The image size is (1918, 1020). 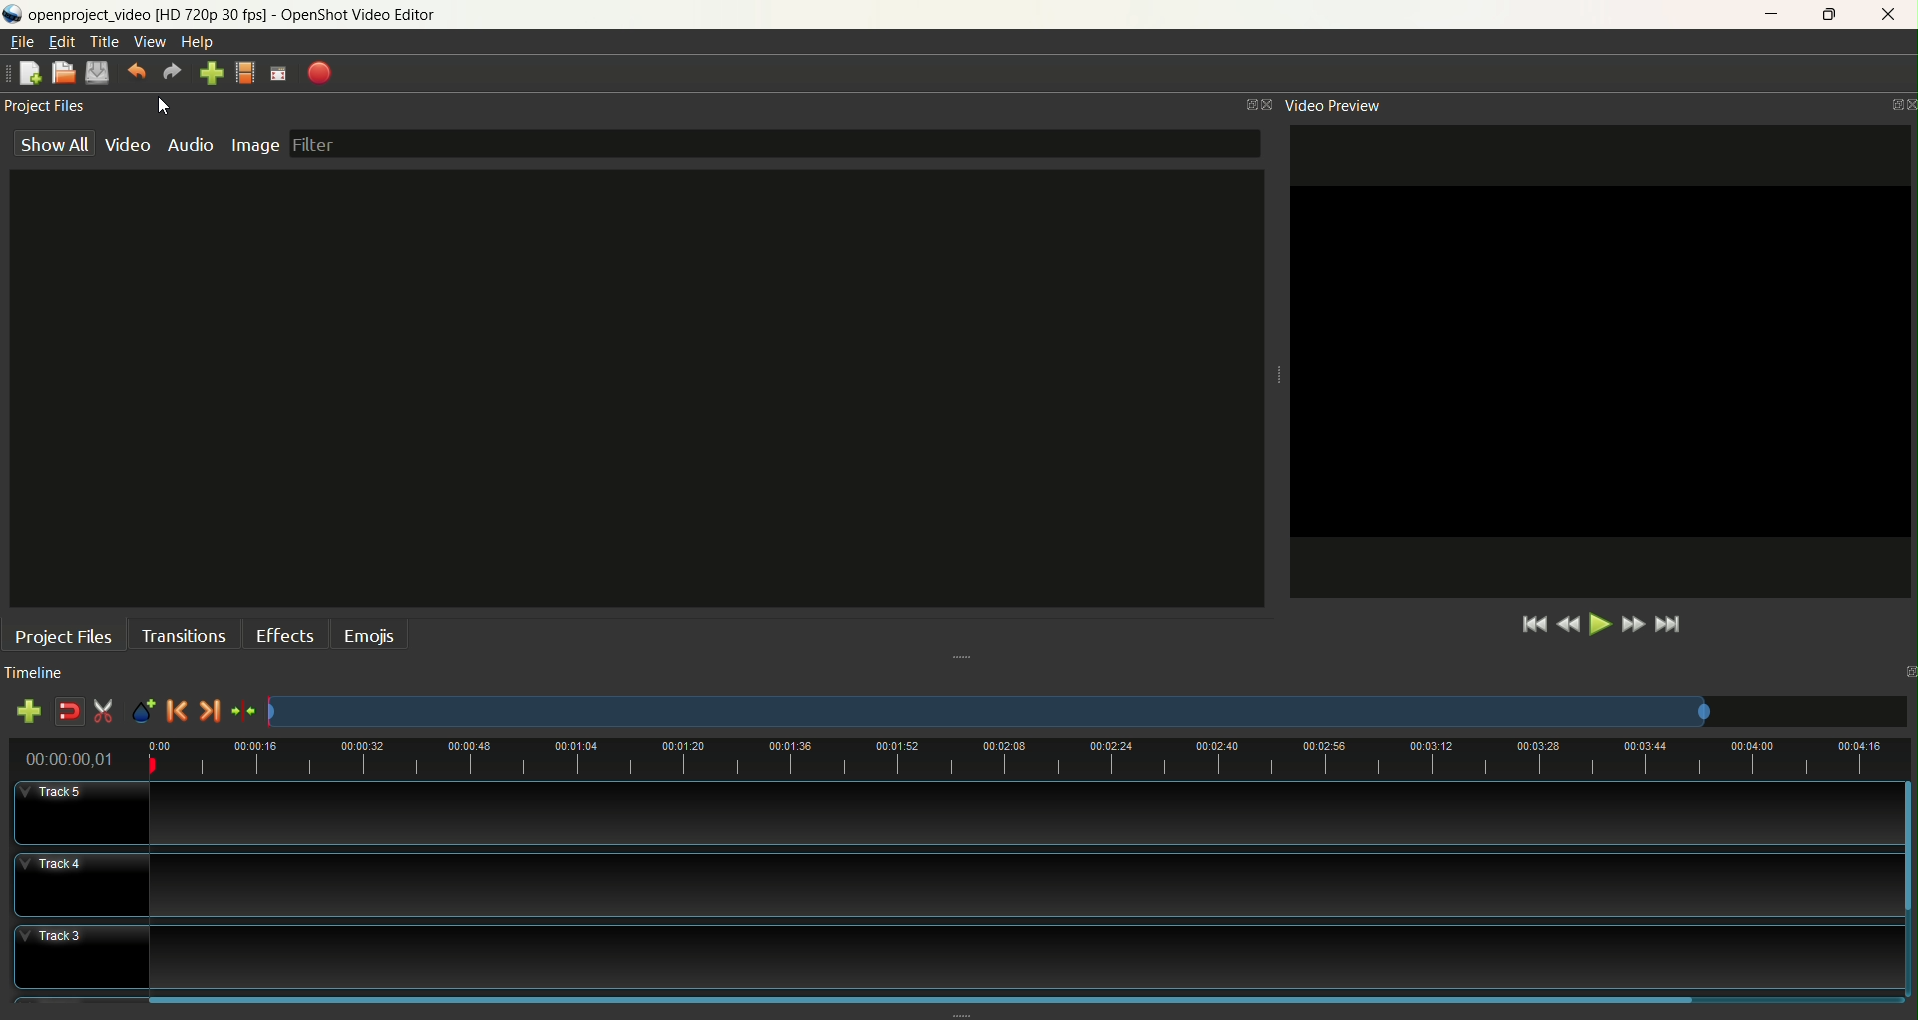 What do you see at coordinates (1635, 623) in the screenshot?
I see `fast forward` at bounding box center [1635, 623].